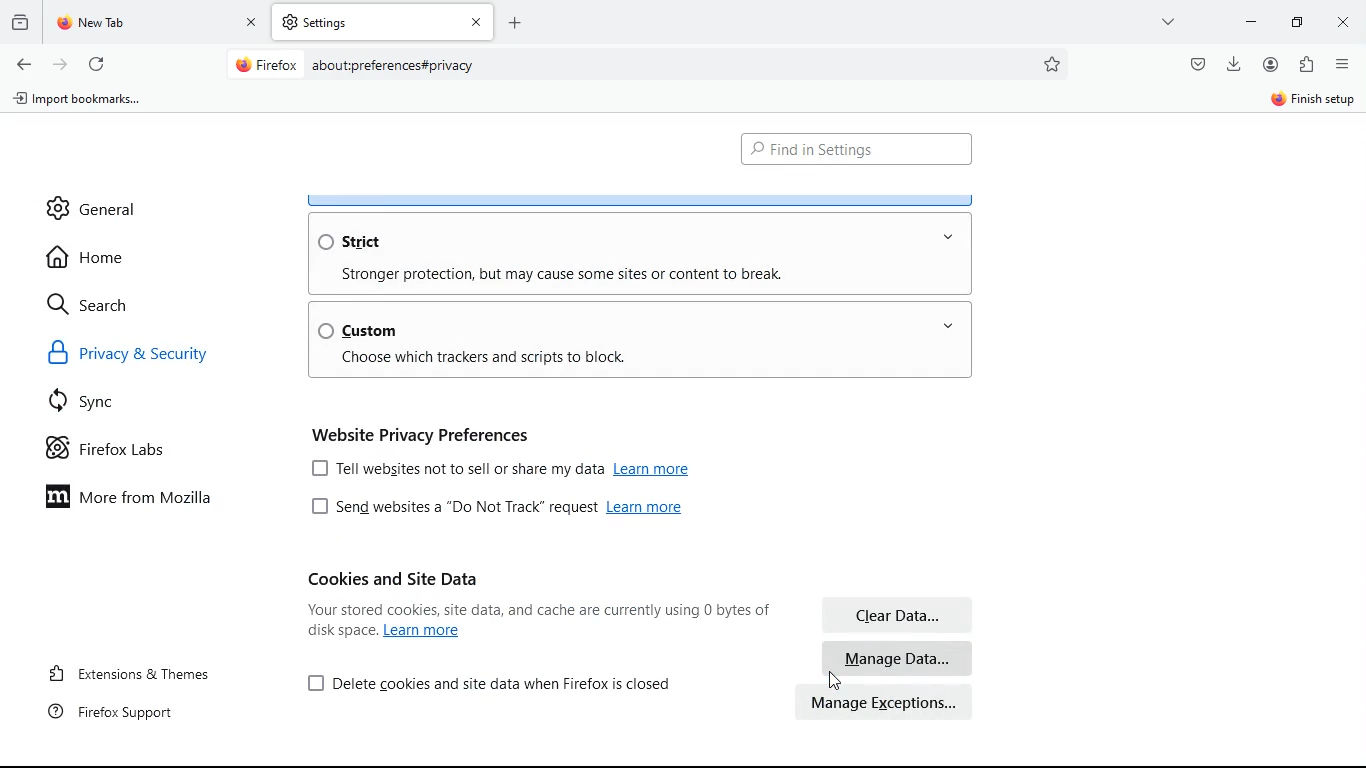 Image resolution: width=1366 pixels, height=768 pixels. What do you see at coordinates (354, 242) in the screenshot?
I see `strict` at bounding box center [354, 242].